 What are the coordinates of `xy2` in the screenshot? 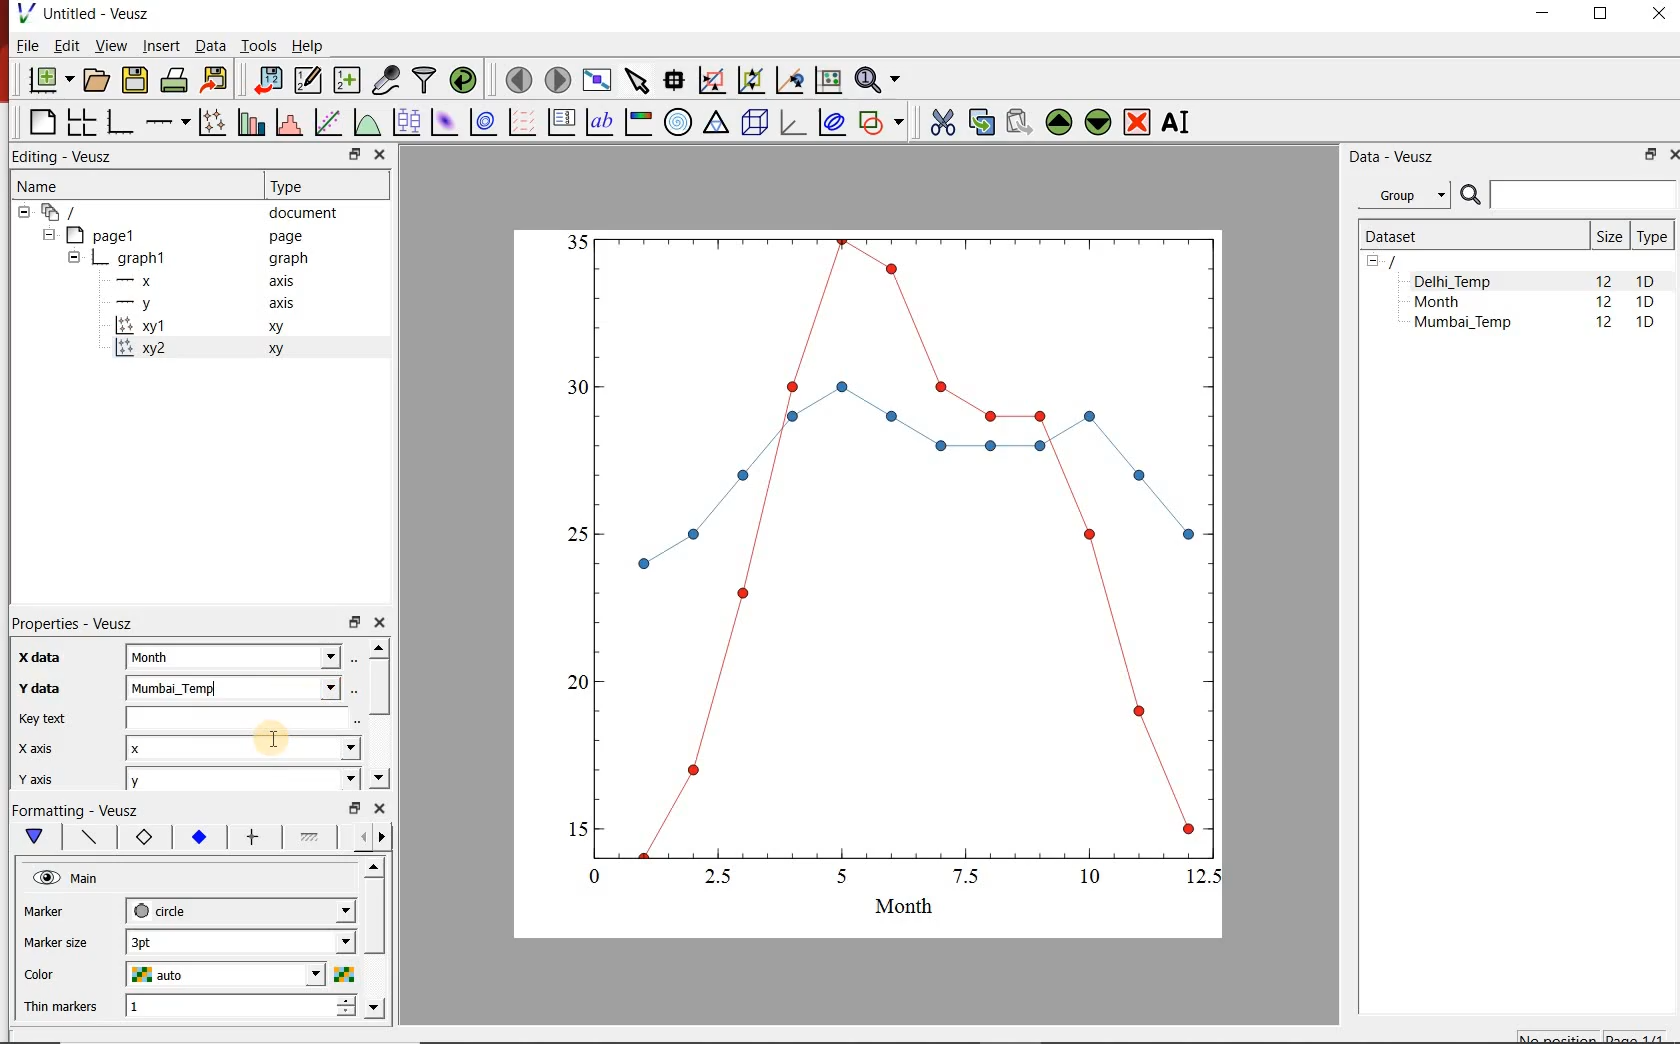 It's located at (208, 350).